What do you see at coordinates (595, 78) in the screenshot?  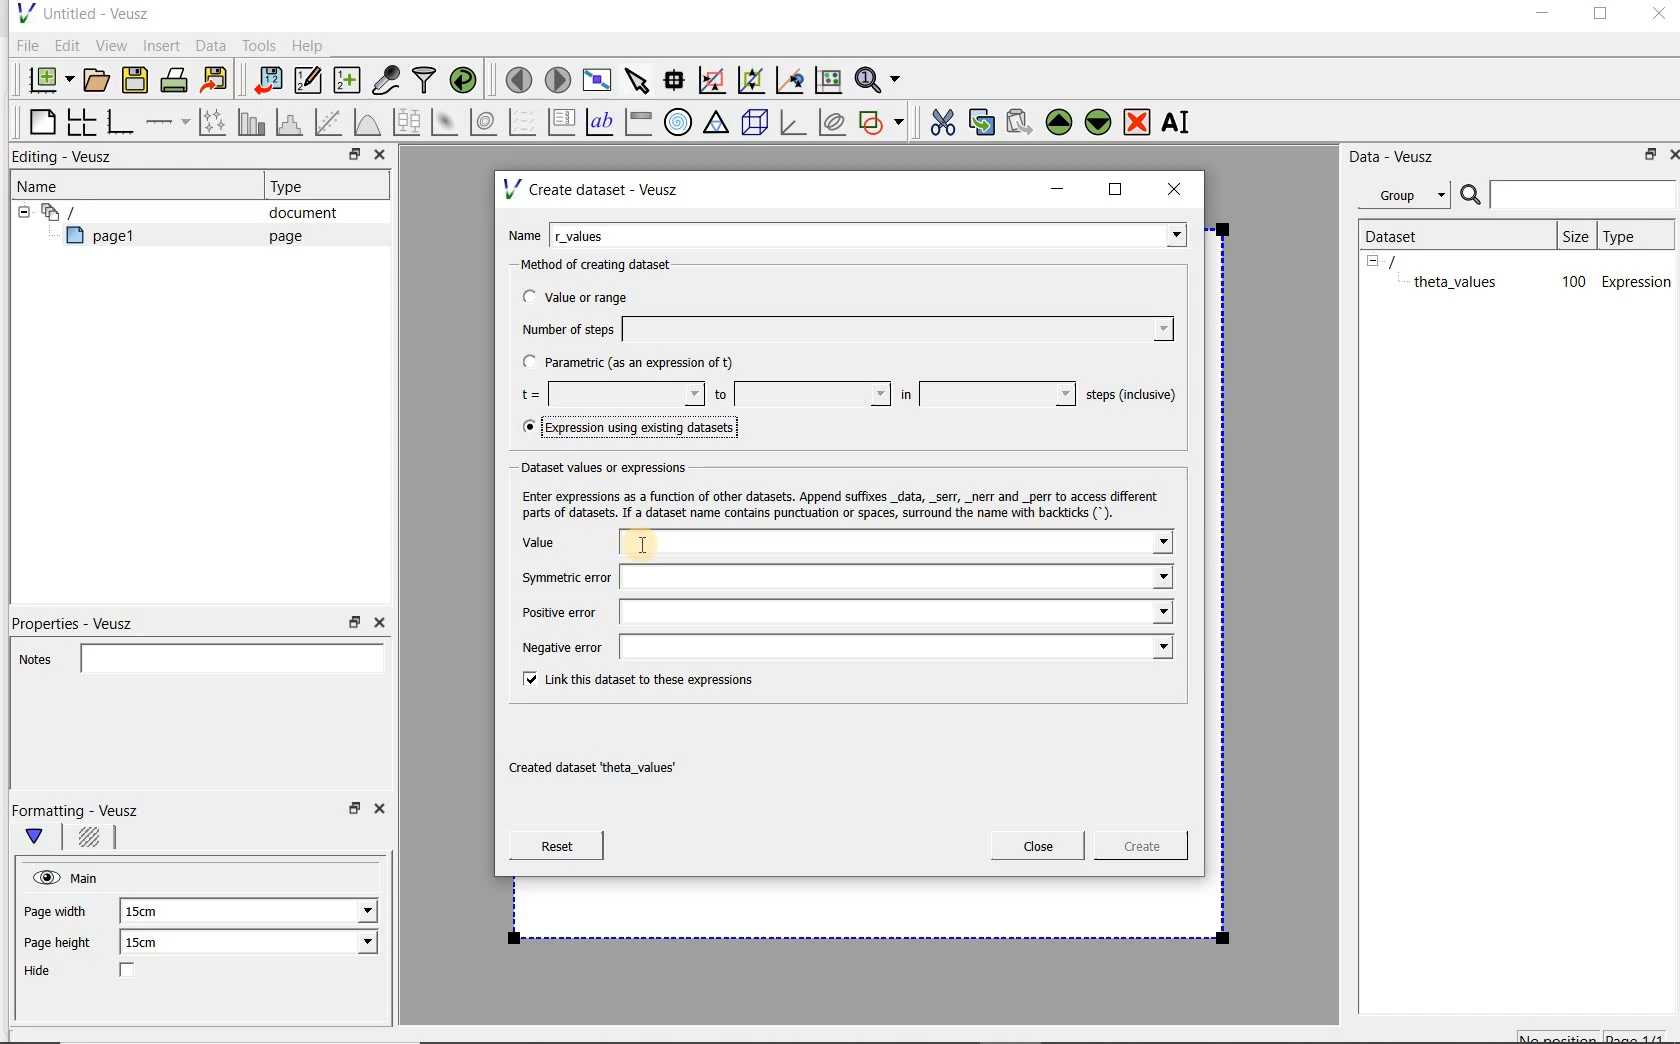 I see `view plot full screen` at bounding box center [595, 78].